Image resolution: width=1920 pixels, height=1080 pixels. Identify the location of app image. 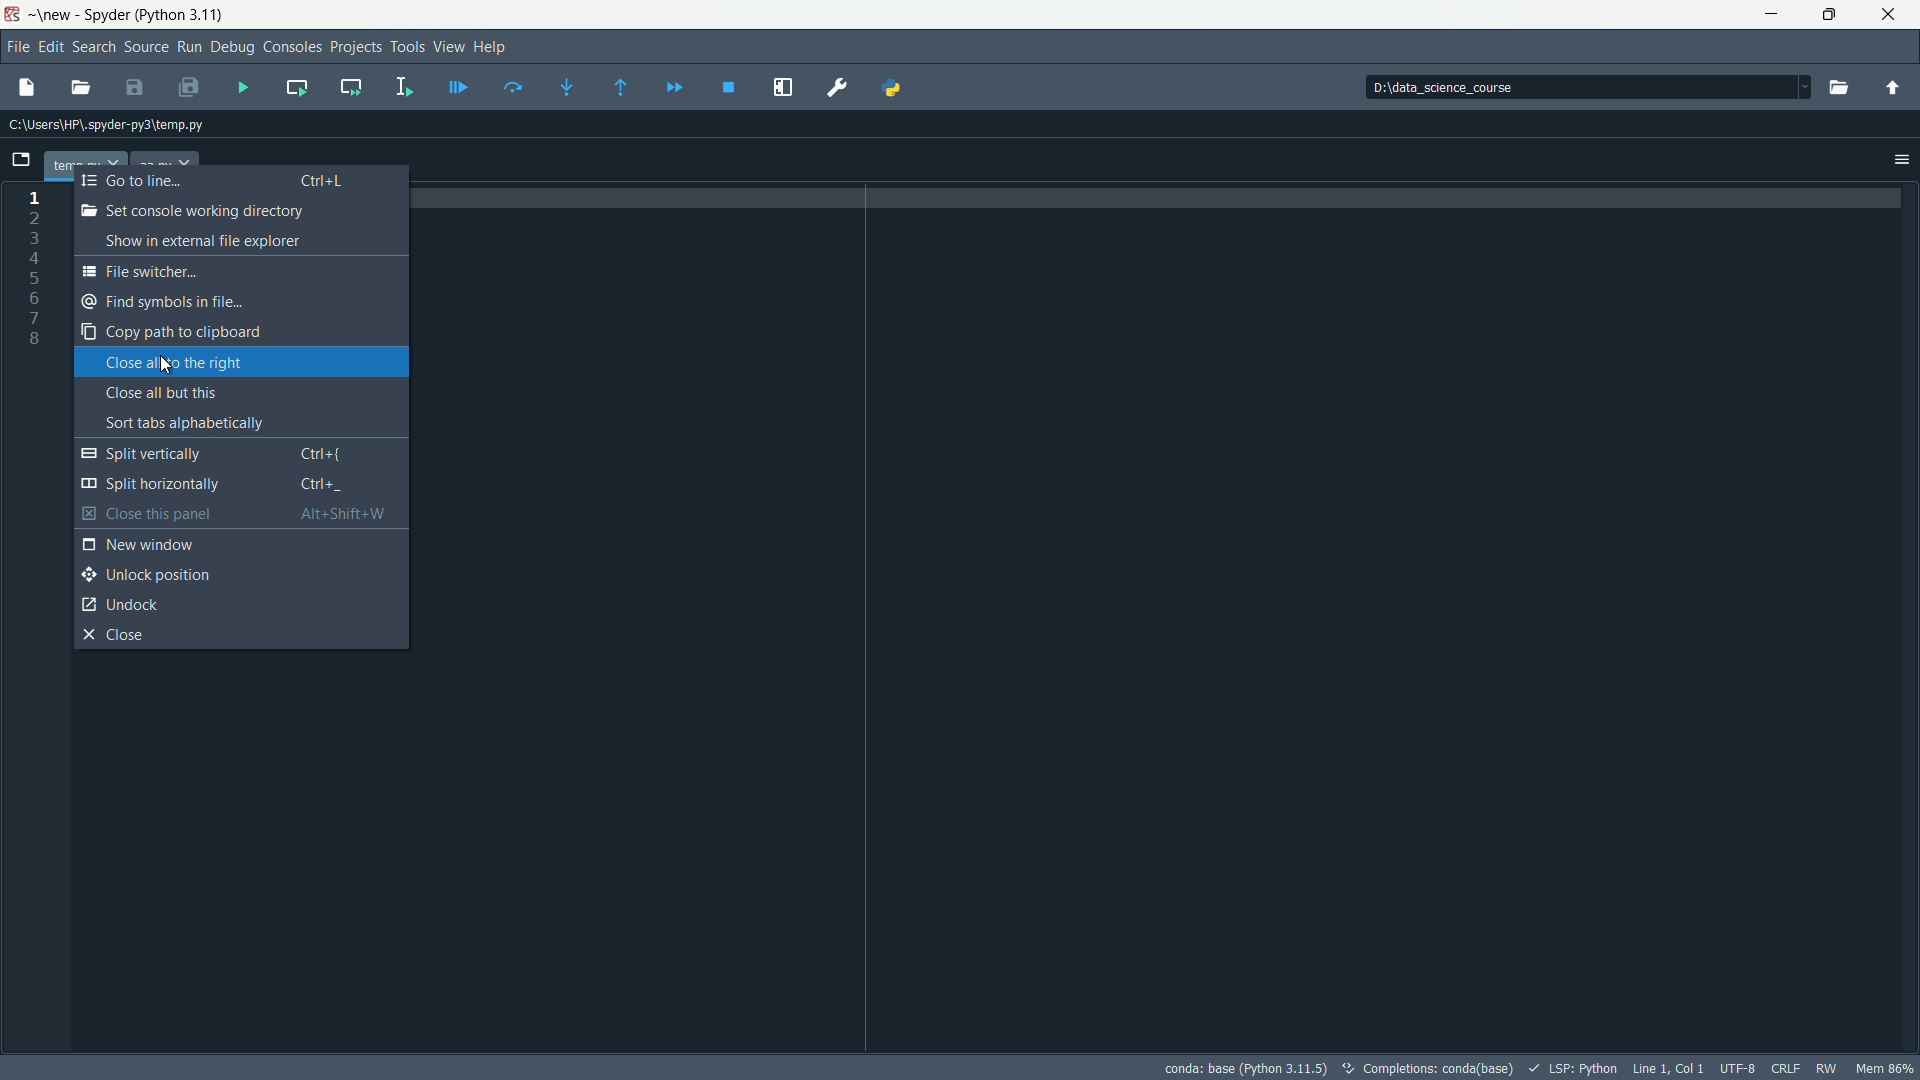
(17, 16).